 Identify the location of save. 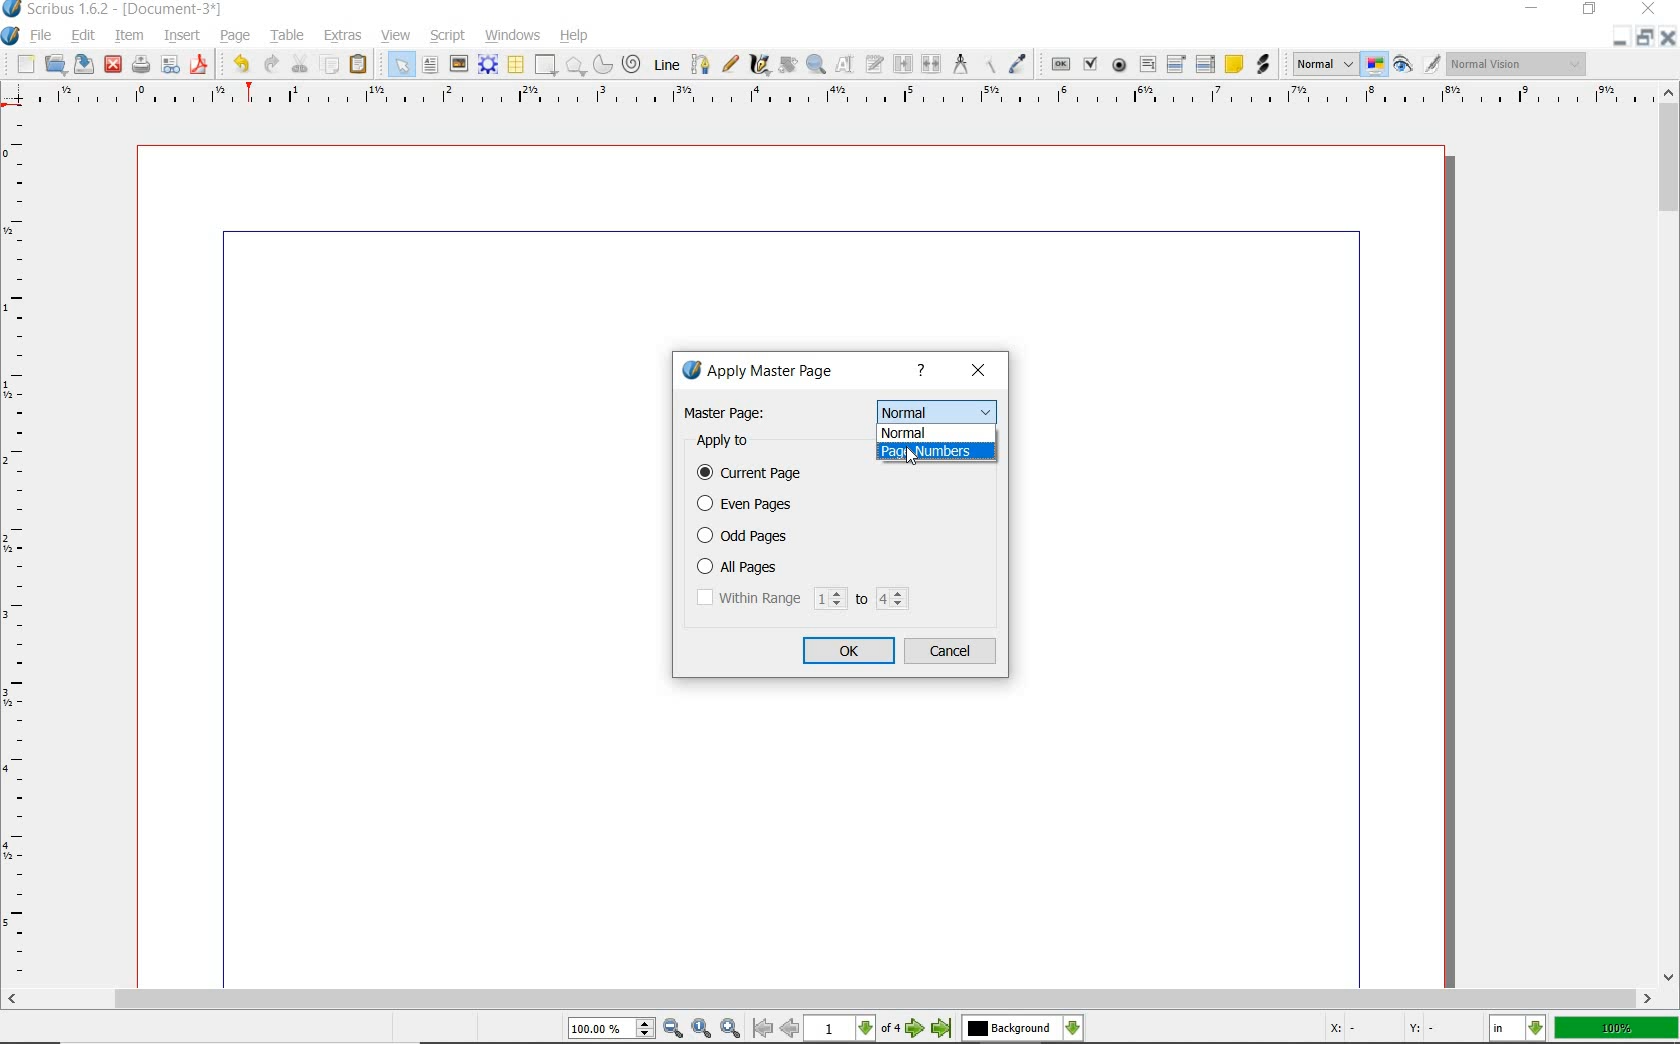
(82, 64).